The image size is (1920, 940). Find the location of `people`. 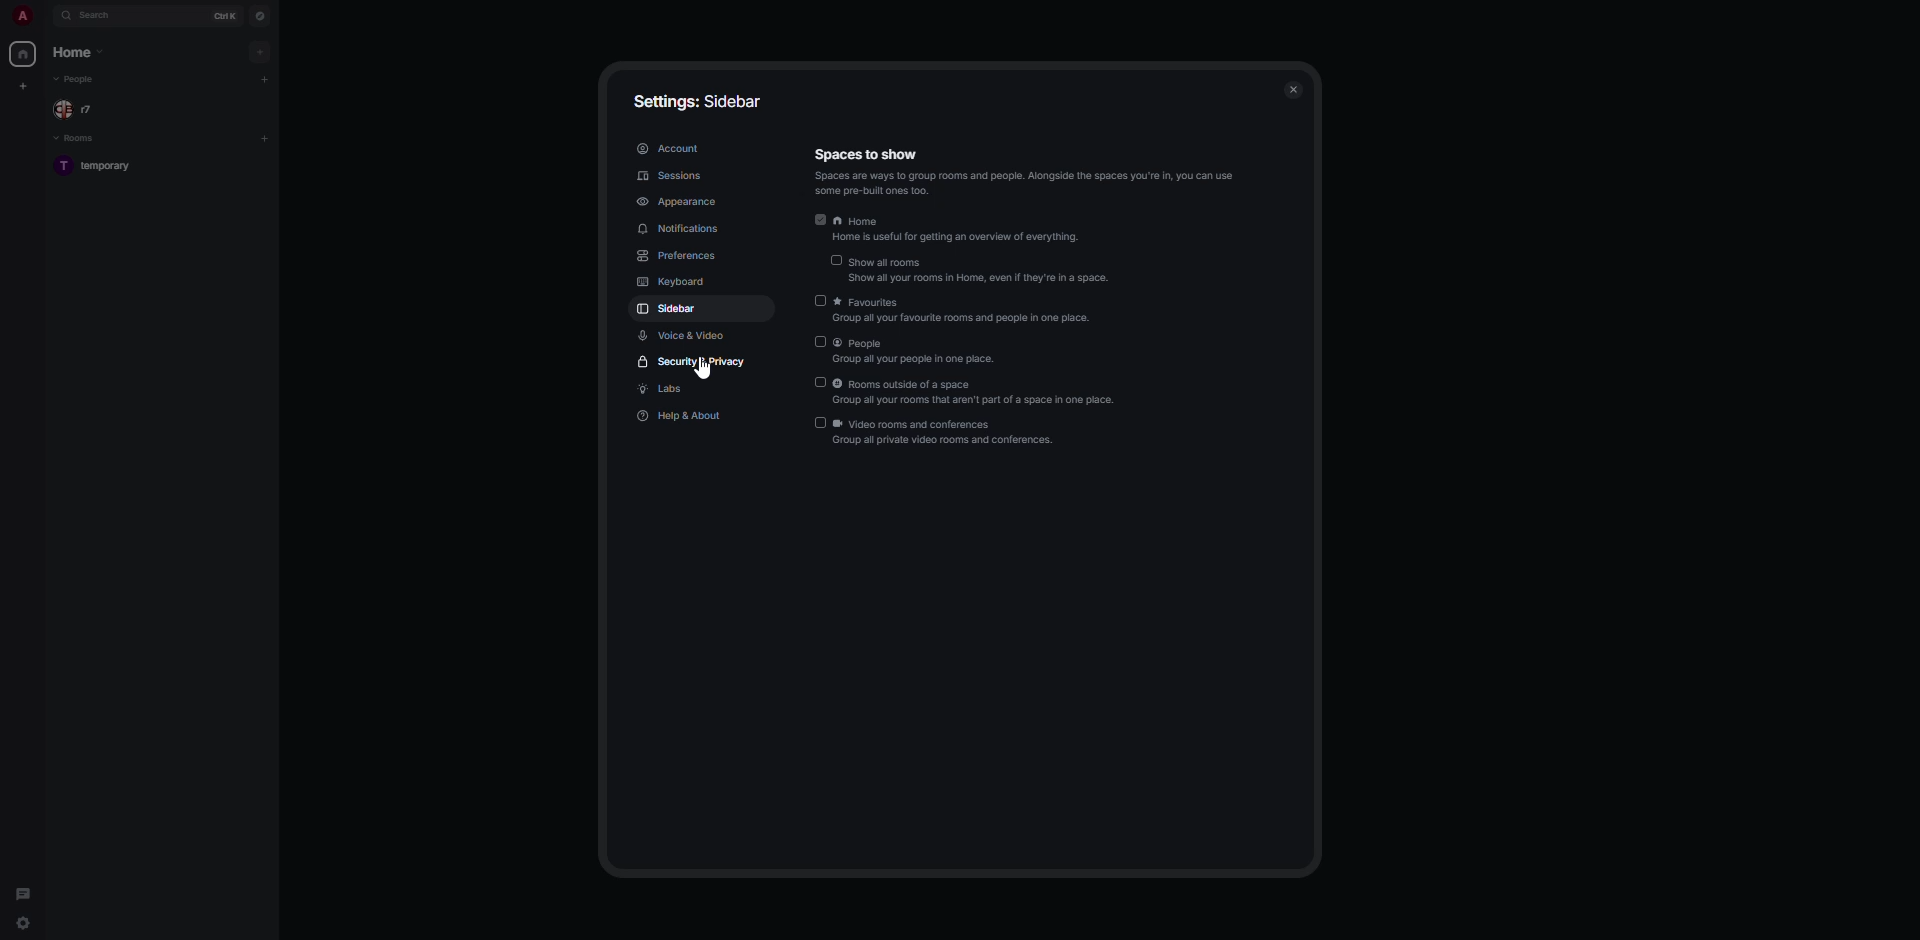

people is located at coordinates (78, 109).